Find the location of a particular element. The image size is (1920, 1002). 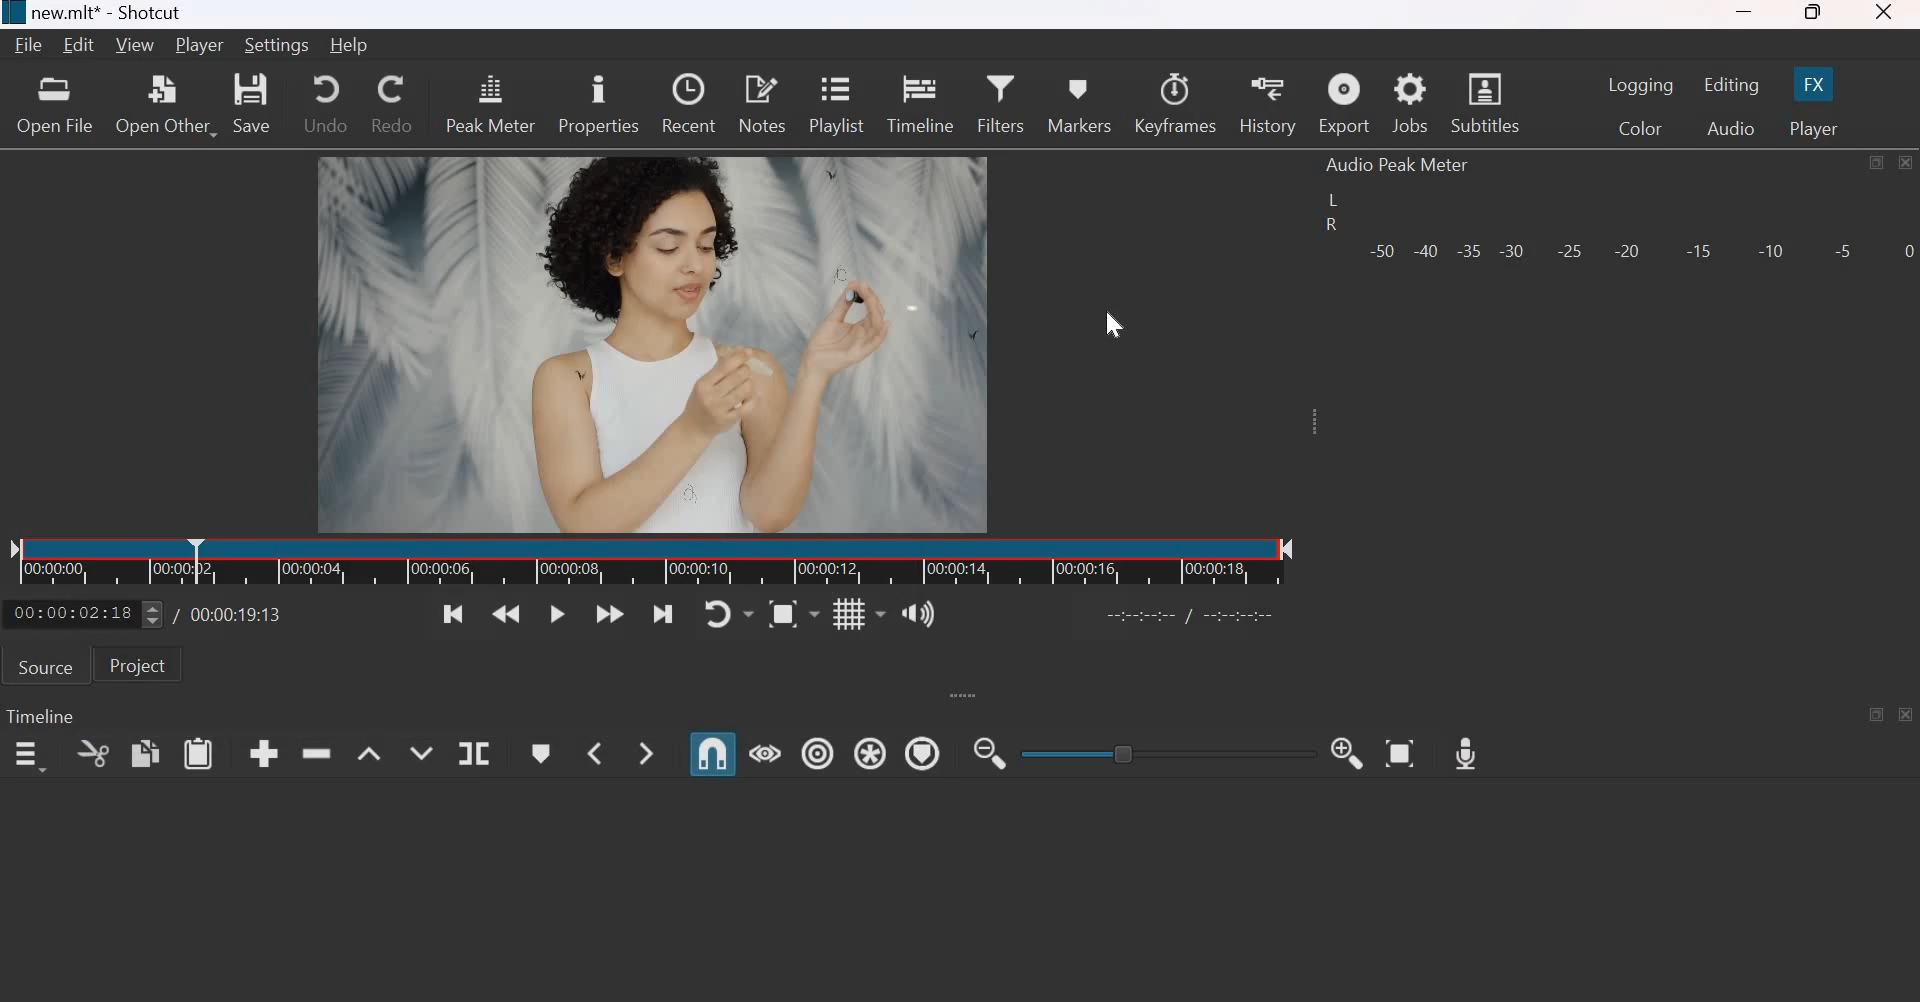

 is located at coordinates (56, 106).